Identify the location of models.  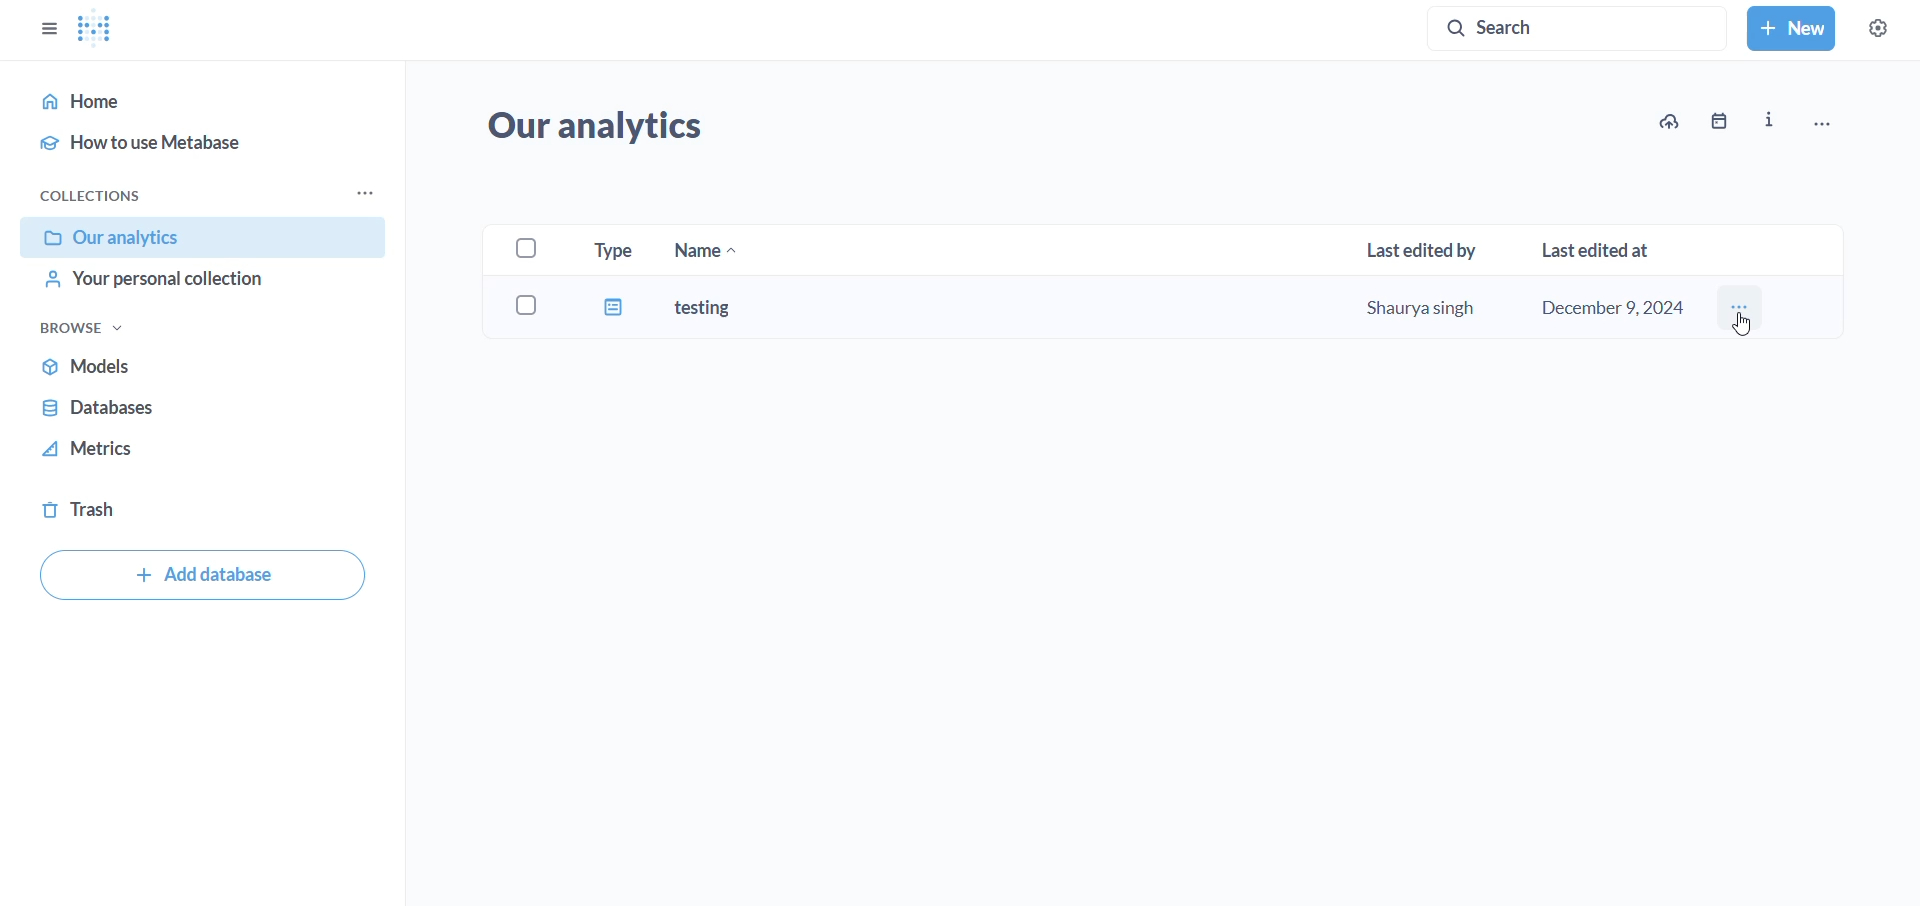
(197, 372).